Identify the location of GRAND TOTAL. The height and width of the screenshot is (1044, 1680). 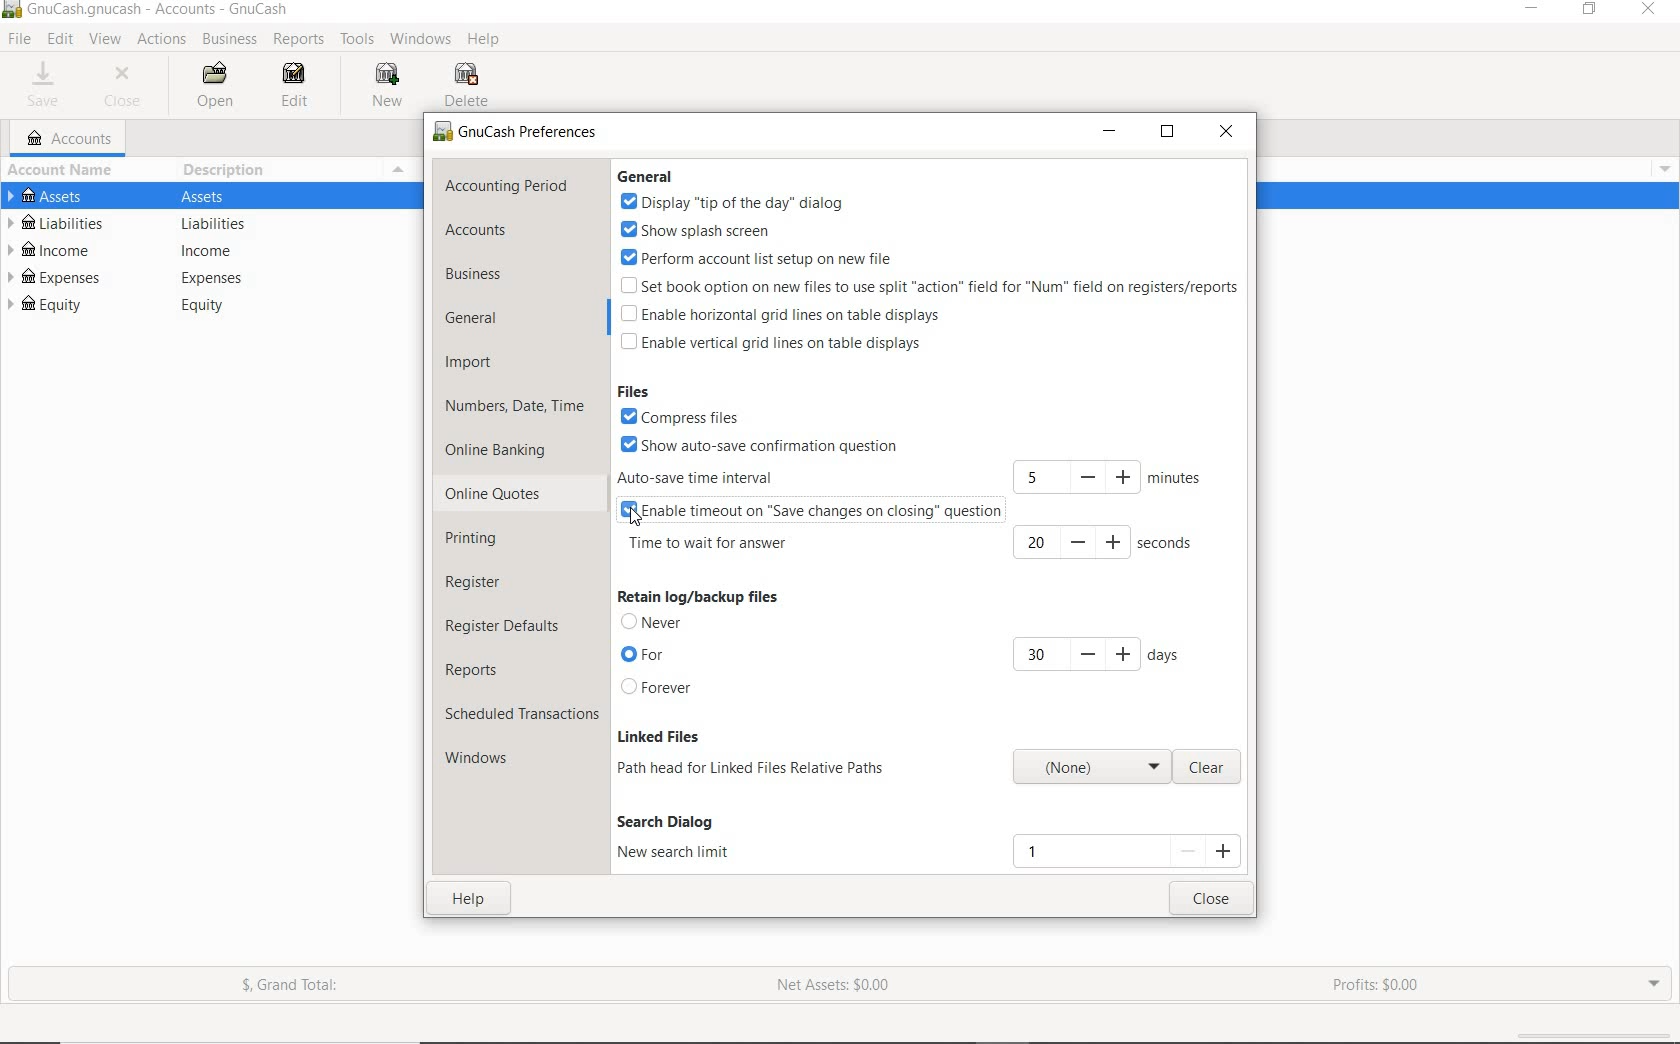
(290, 986).